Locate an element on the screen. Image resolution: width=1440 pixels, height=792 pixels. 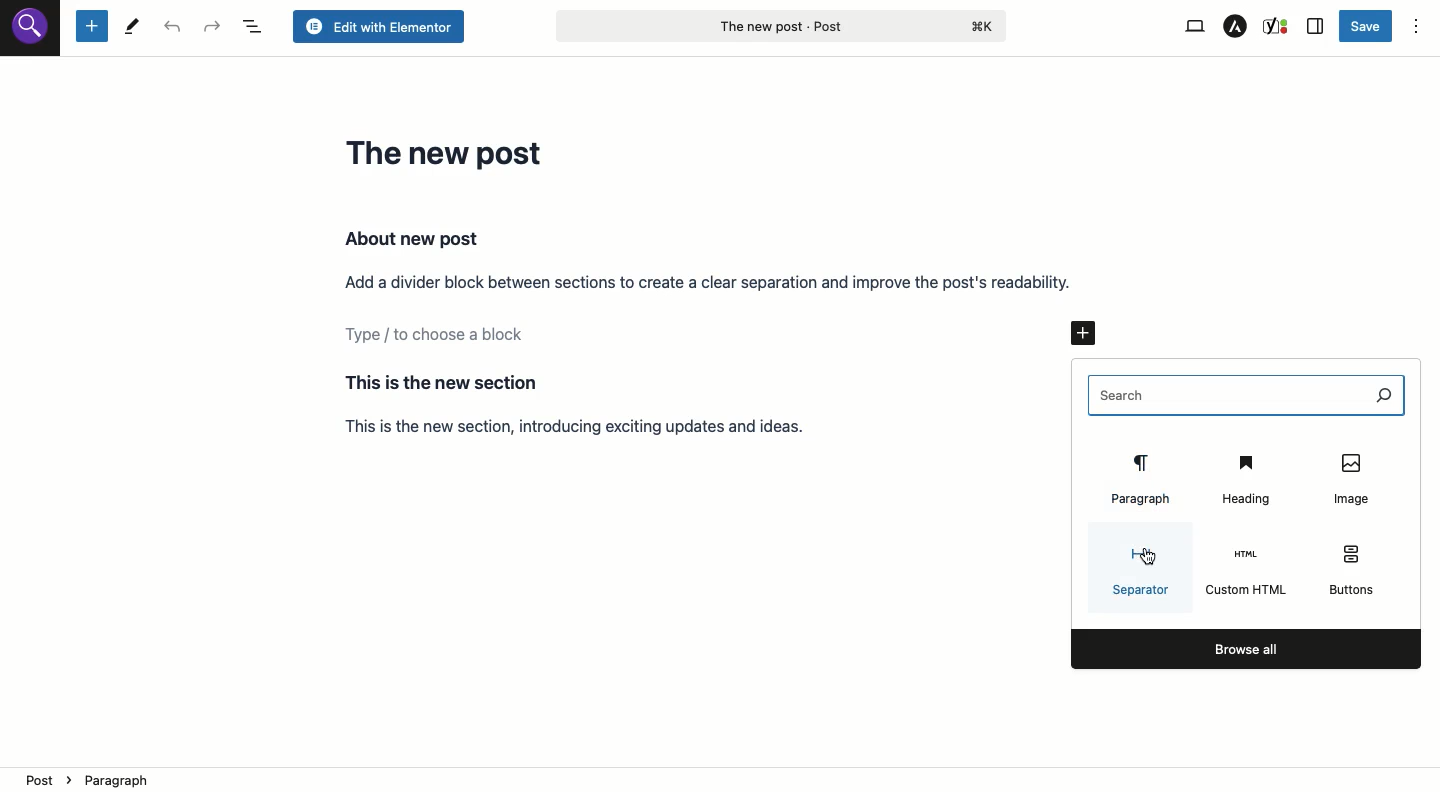
Astar is located at coordinates (1236, 27).